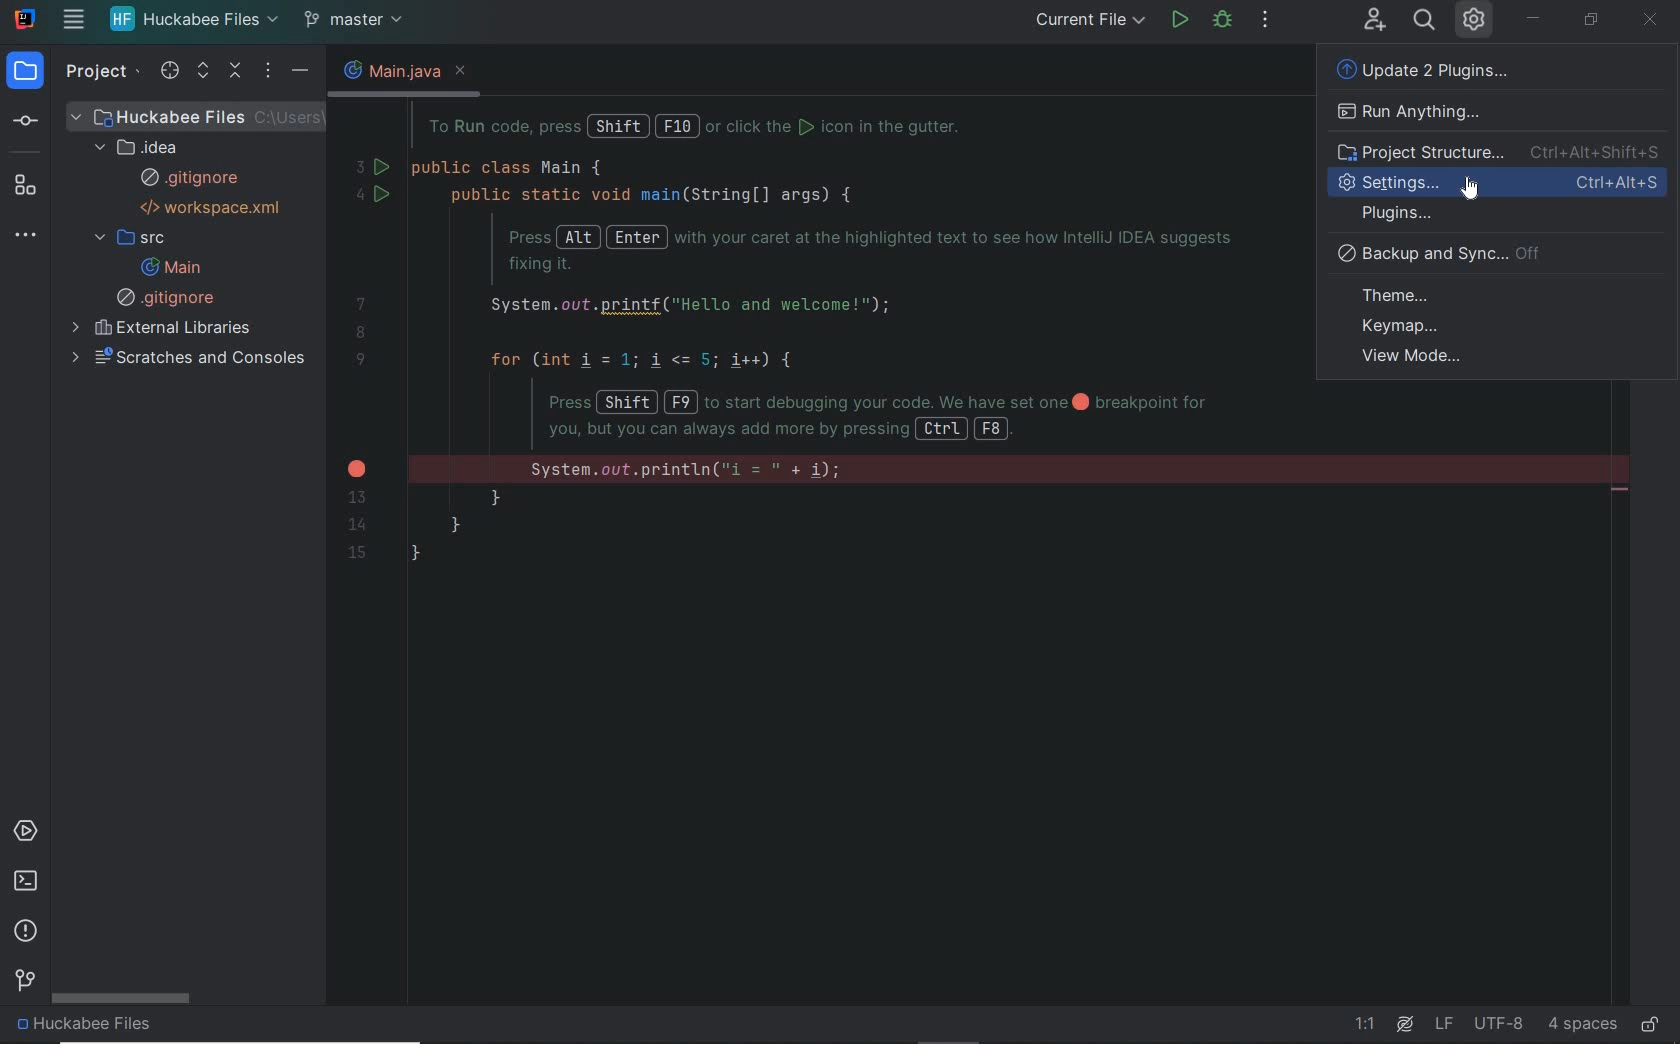 The width and height of the screenshot is (1680, 1044). Describe the element at coordinates (190, 179) in the screenshot. I see `.gitignore` at that location.